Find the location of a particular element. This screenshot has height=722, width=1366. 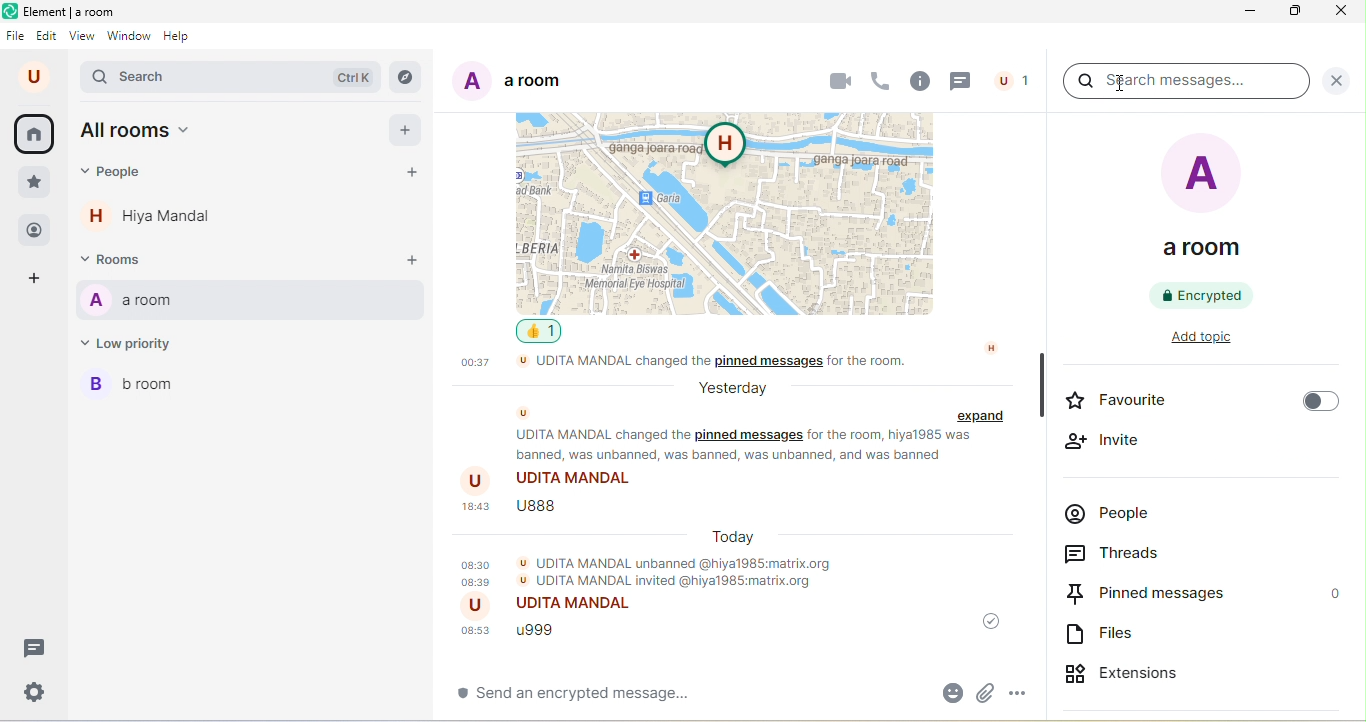

explore room is located at coordinates (407, 77).